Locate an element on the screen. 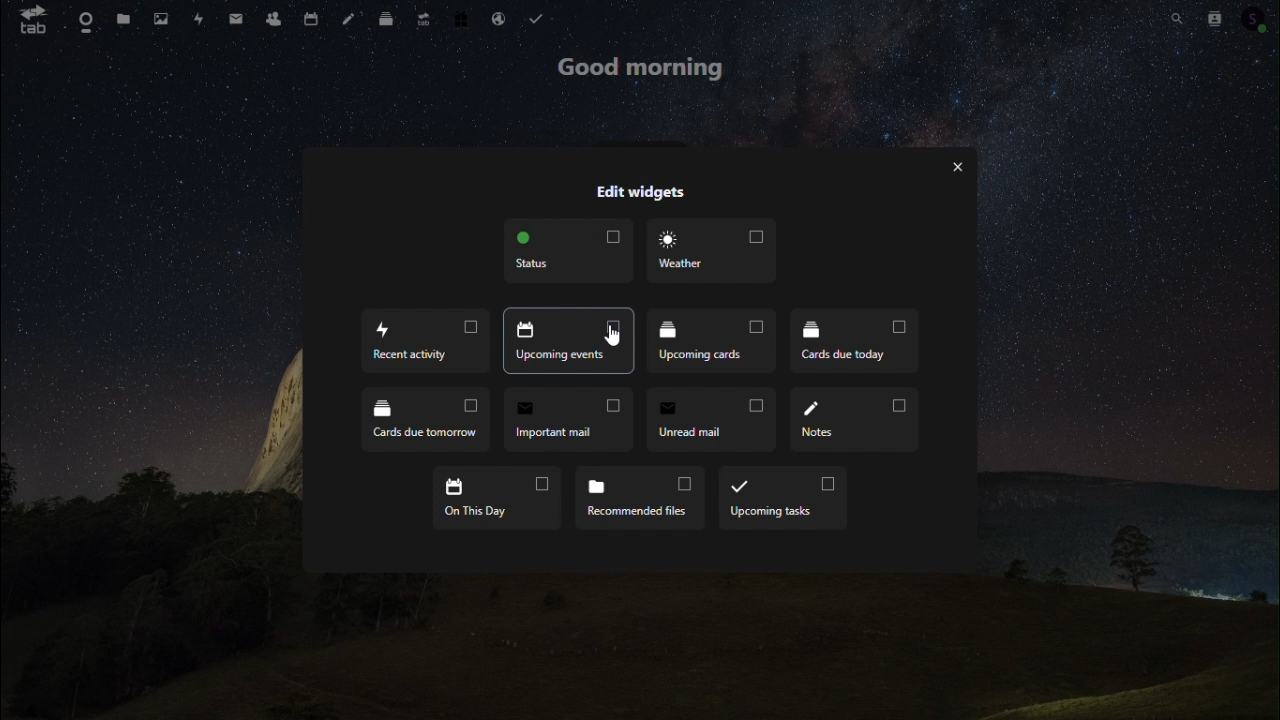 The height and width of the screenshot is (720, 1280). recommended files is located at coordinates (637, 497).